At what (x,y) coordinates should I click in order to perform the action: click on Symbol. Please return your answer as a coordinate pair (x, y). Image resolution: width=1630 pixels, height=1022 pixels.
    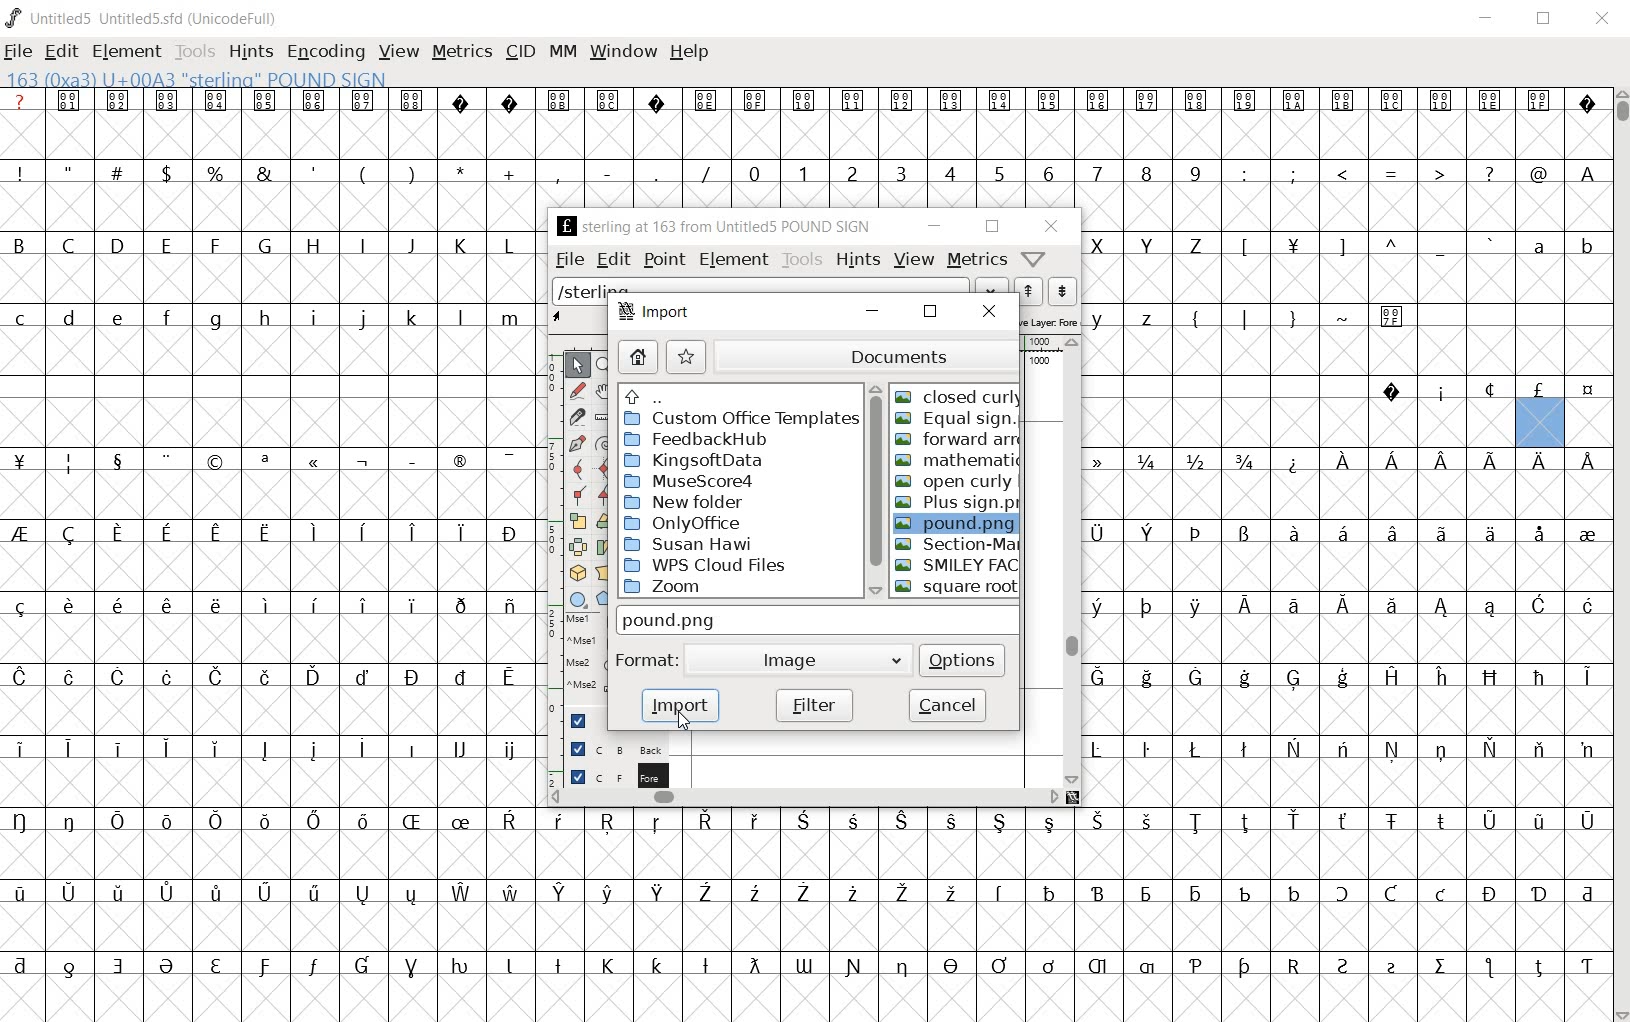
    Looking at the image, I should click on (705, 894).